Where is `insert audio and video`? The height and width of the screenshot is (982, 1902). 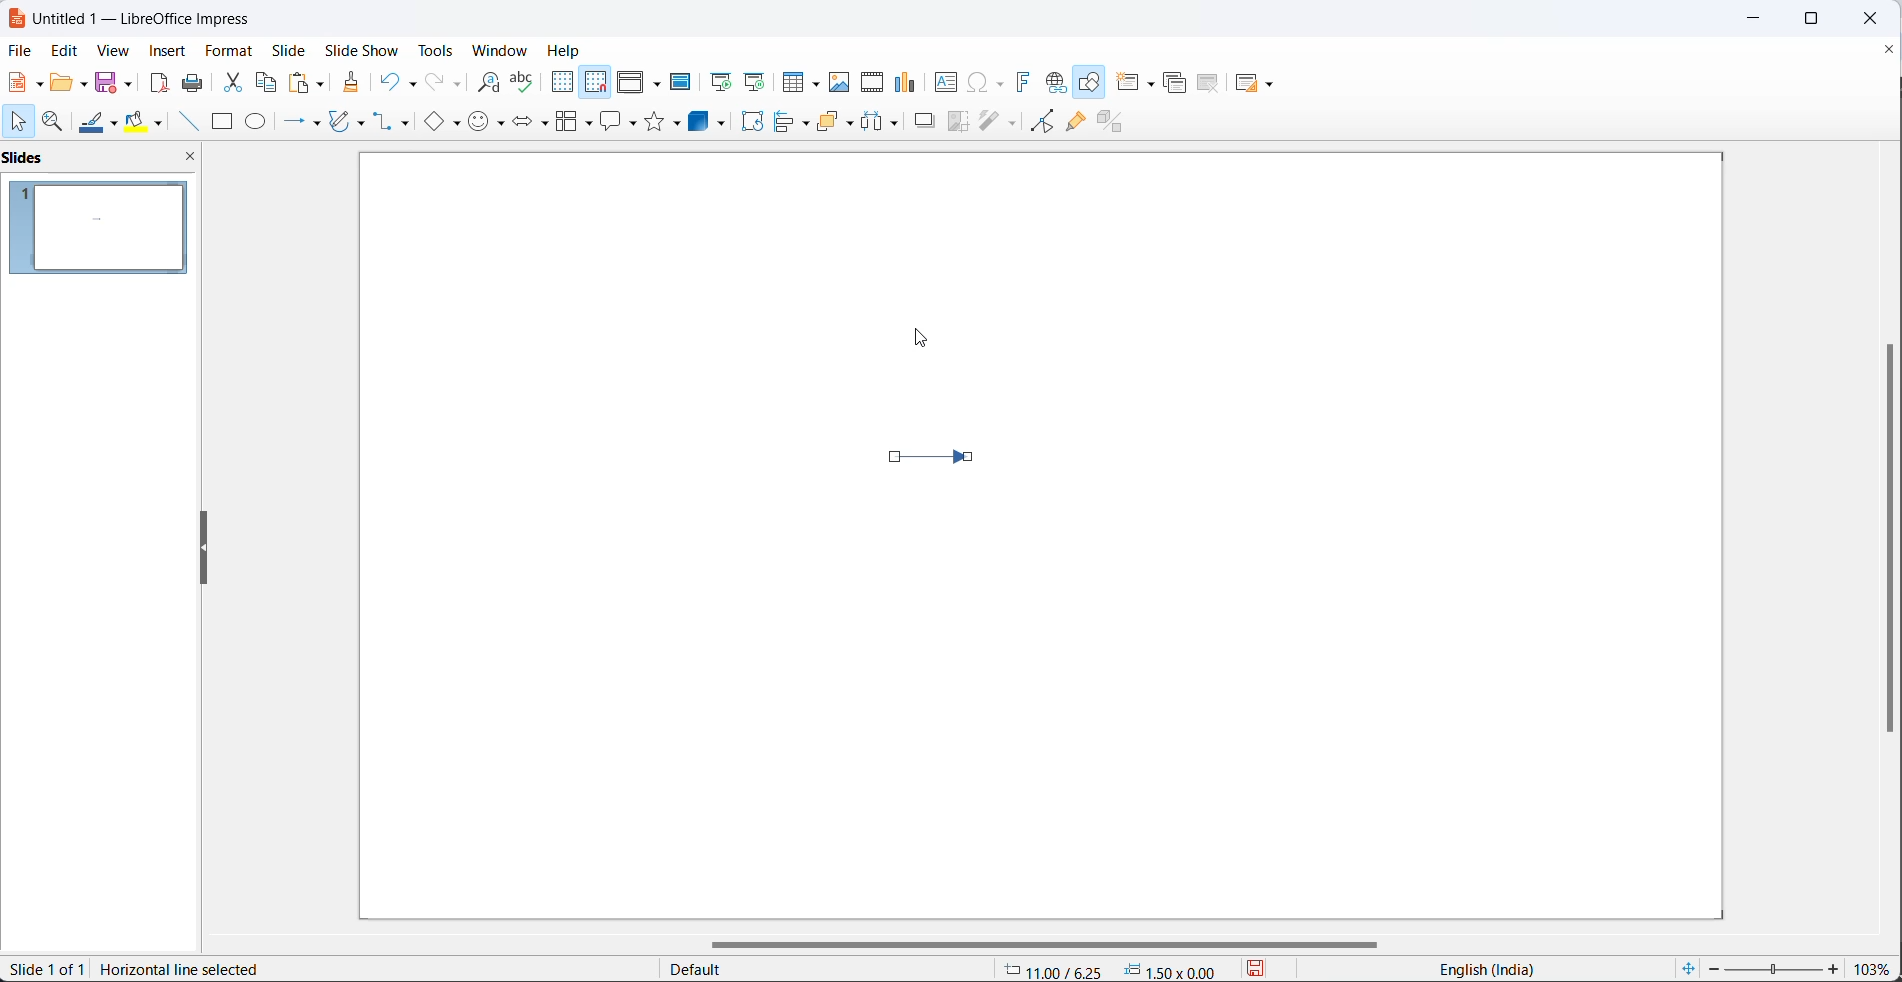 insert audio and video is located at coordinates (871, 83).